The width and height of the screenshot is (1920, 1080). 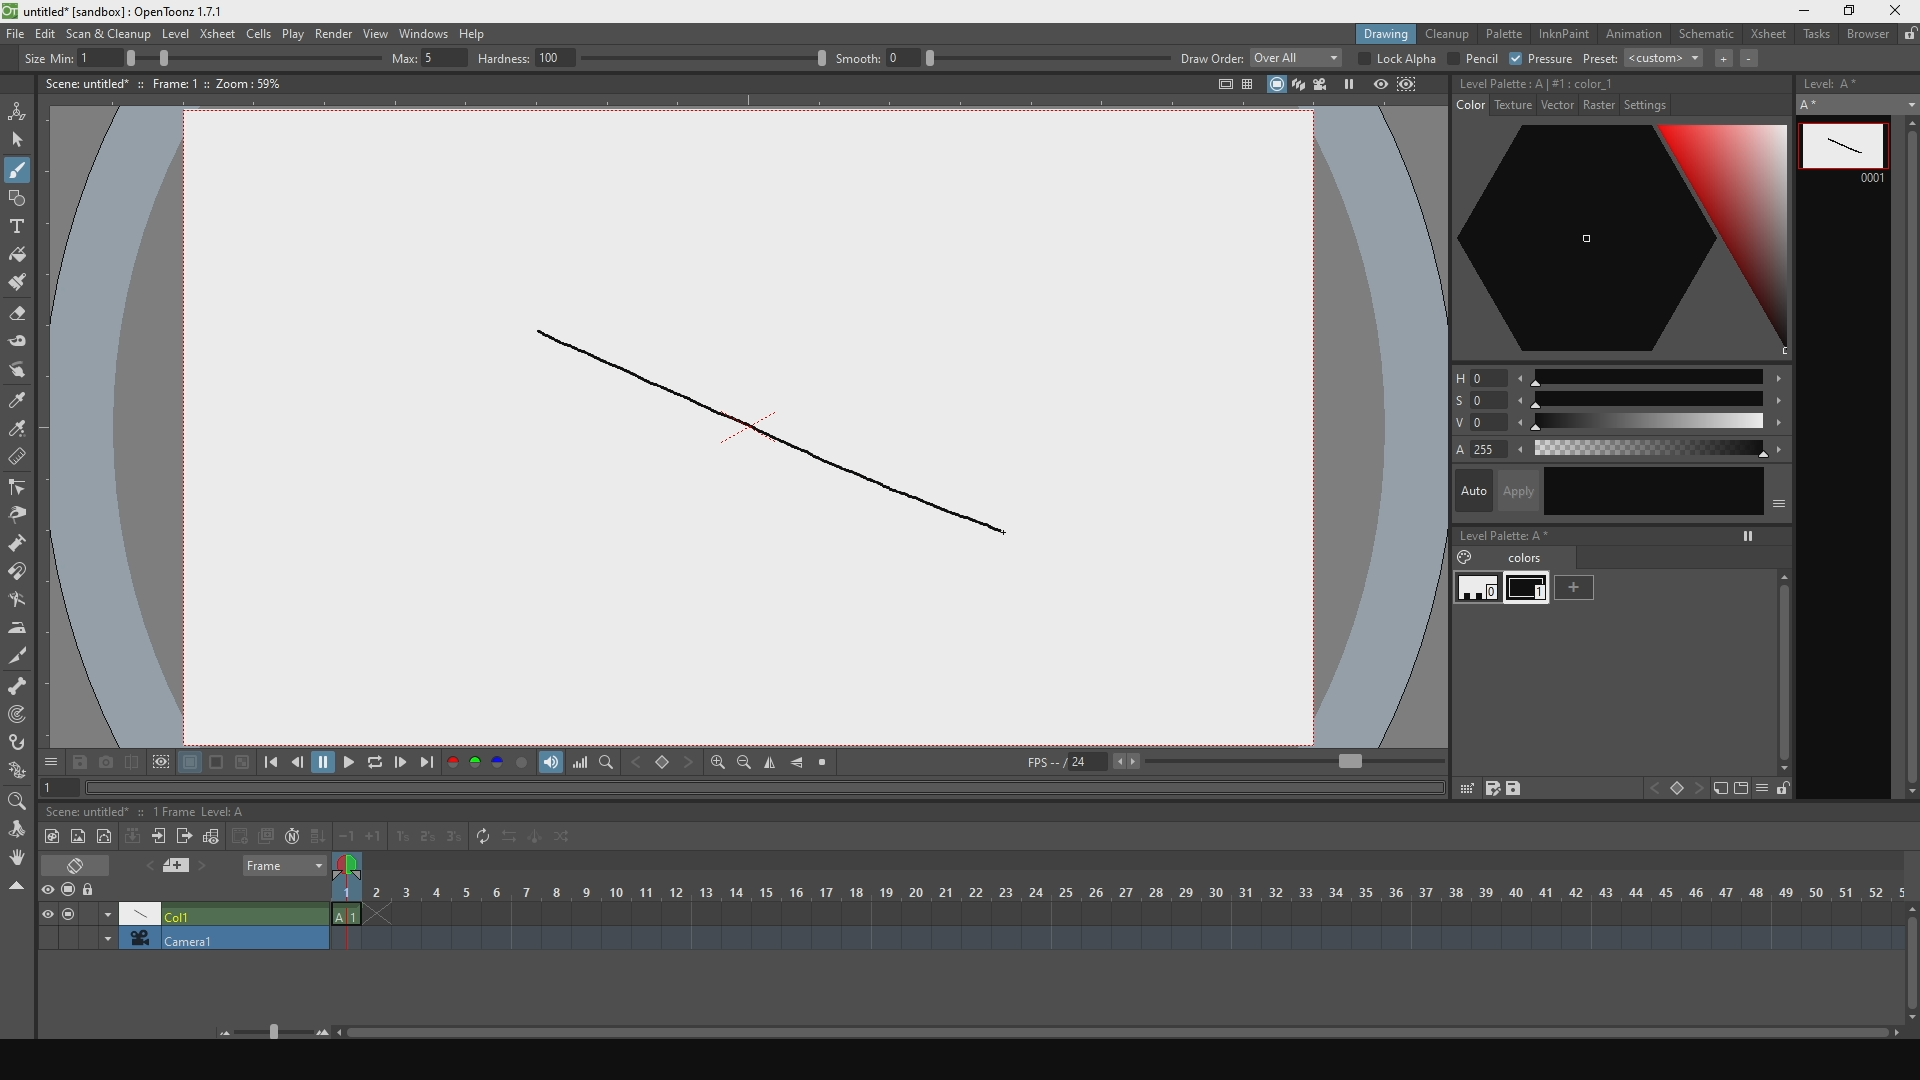 What do you see at coordinates (175, 33) in the screenshot?
I see `level` at bounding box center [175, 33].